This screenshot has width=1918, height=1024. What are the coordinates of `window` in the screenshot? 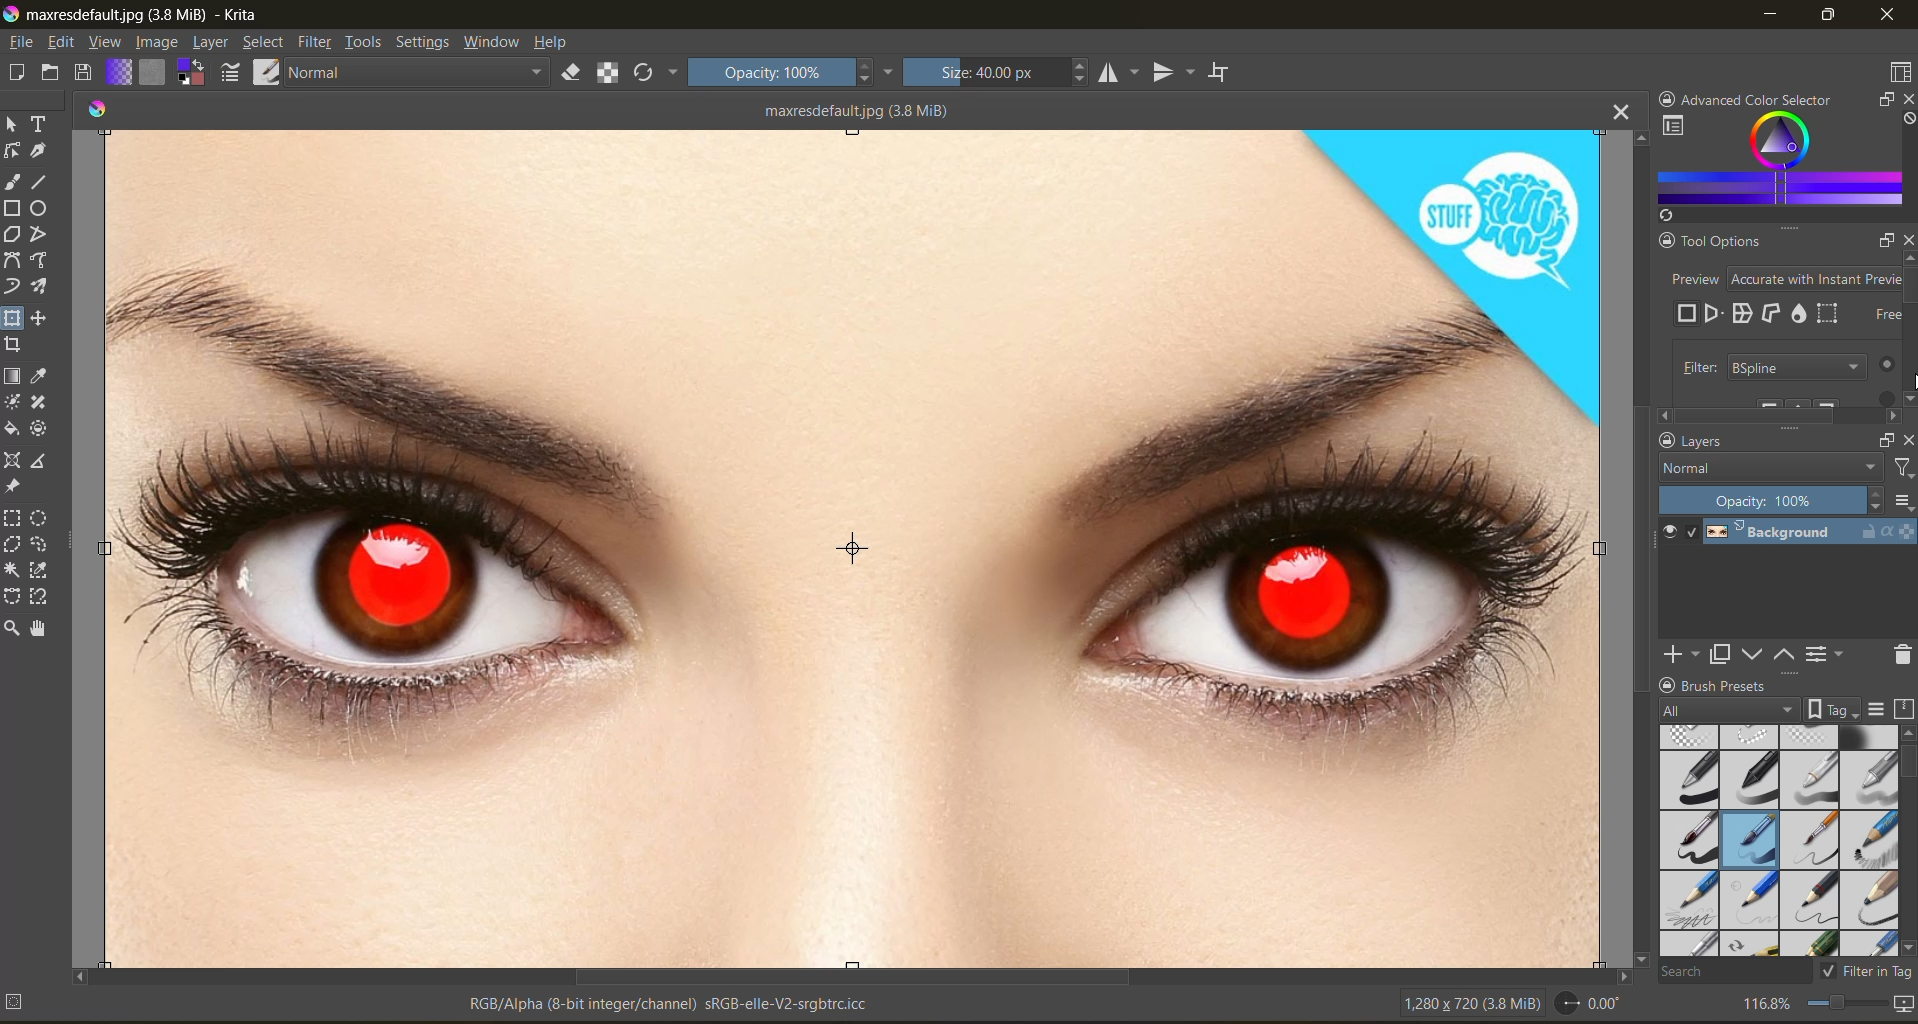 It's located at (494, 41).